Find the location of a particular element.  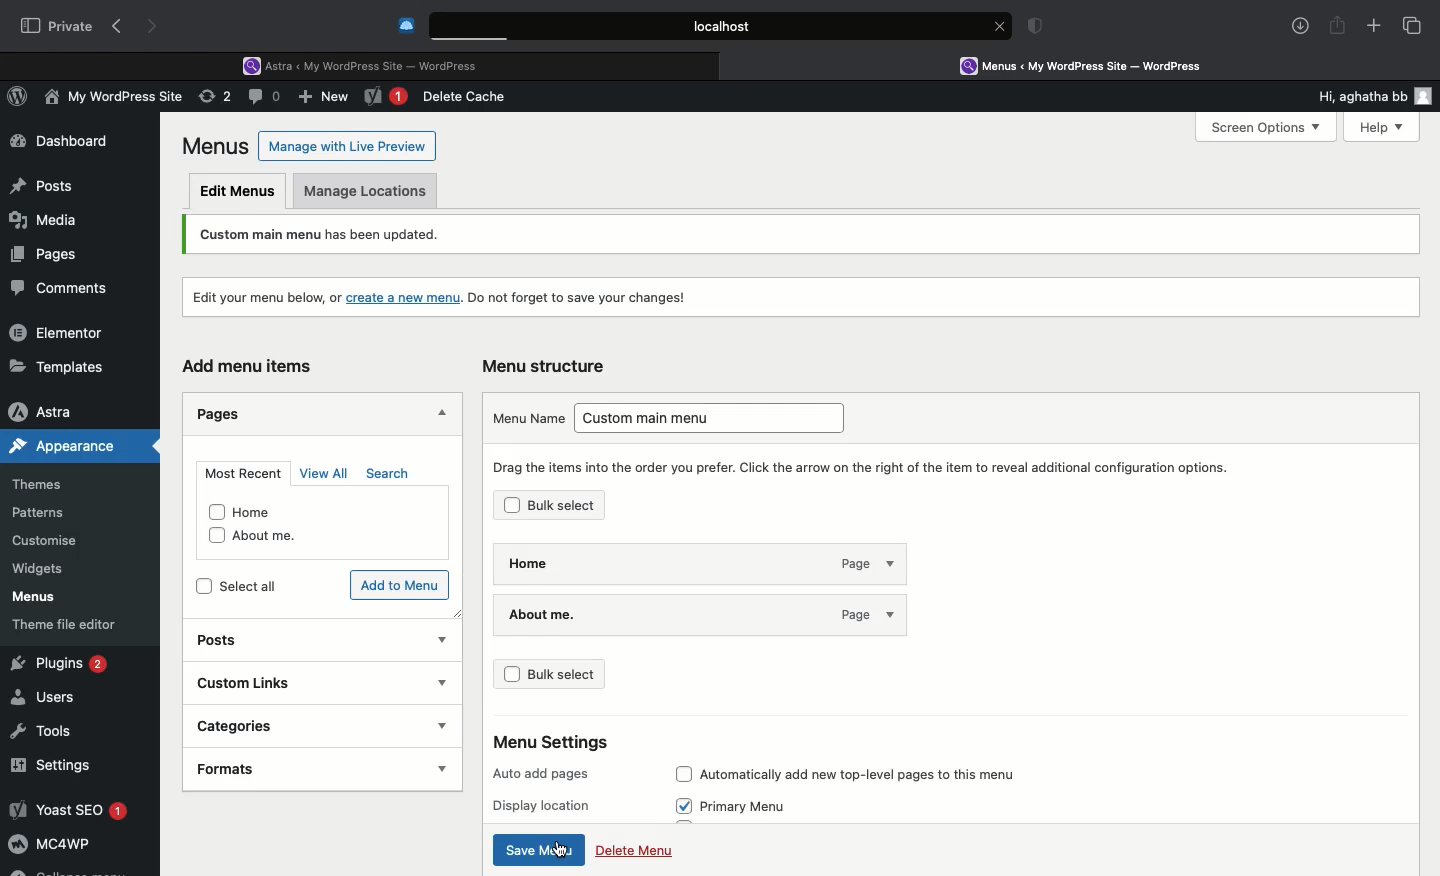

Users is located at coordinates (47, 698).